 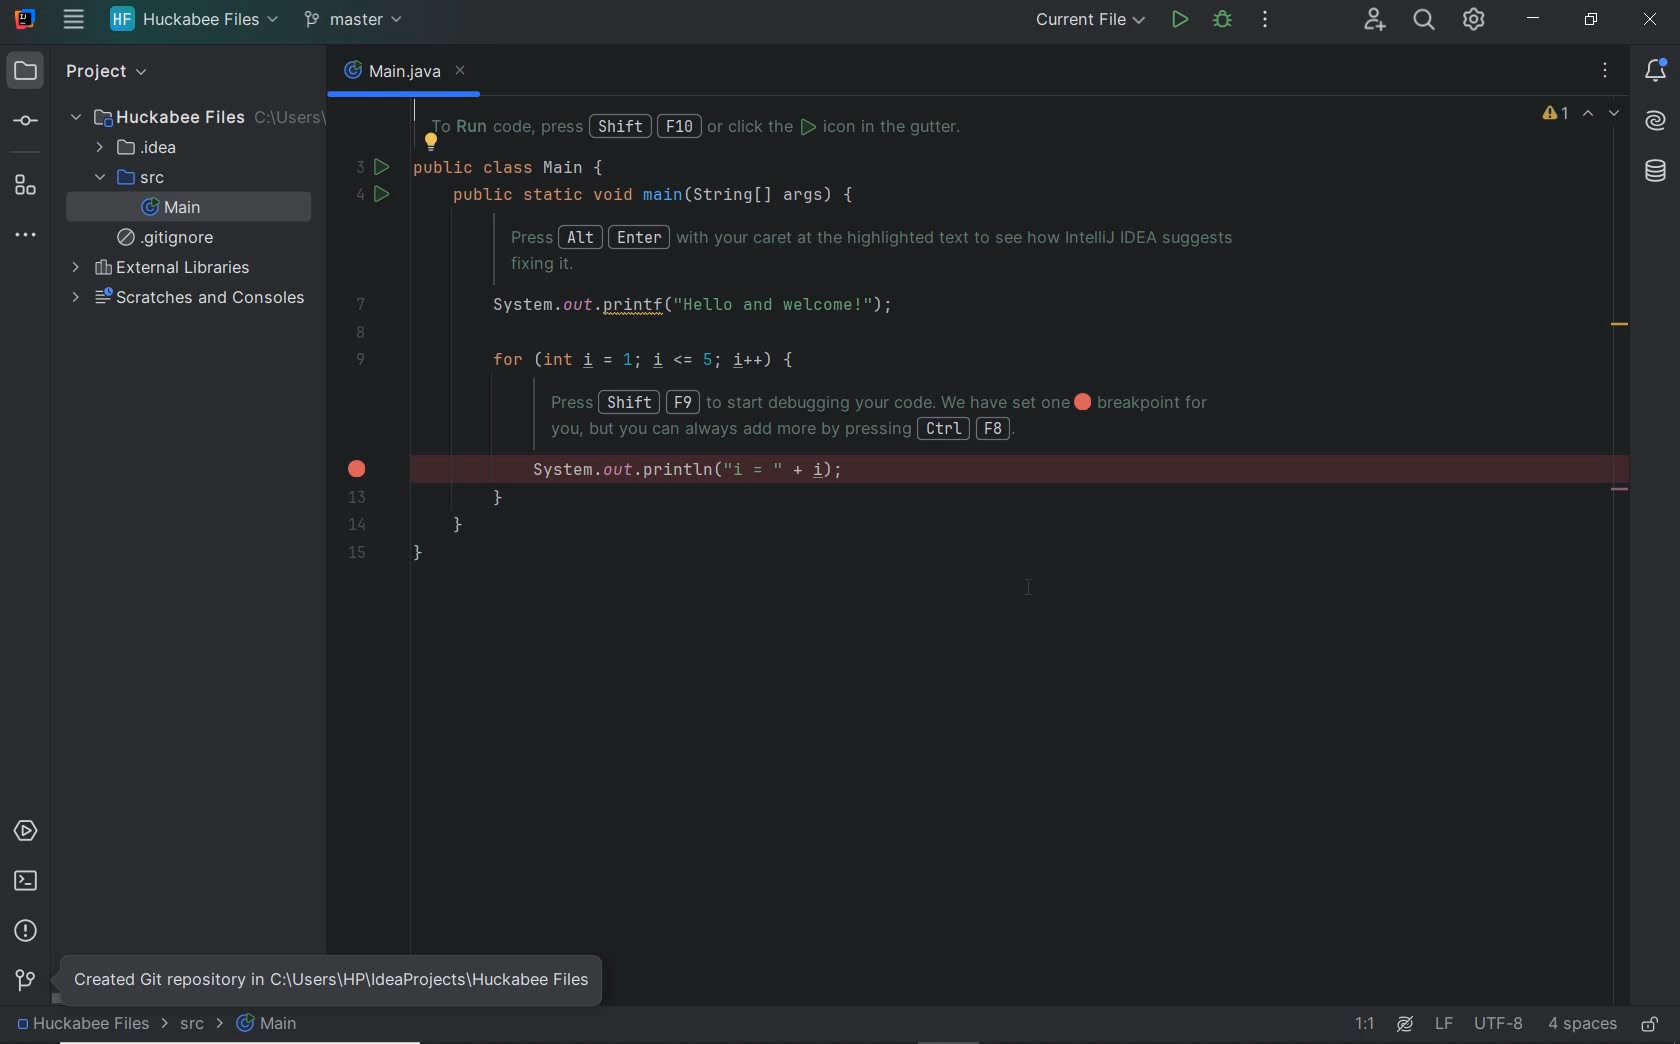 I want to click on problems, so click(x=26, y=929).